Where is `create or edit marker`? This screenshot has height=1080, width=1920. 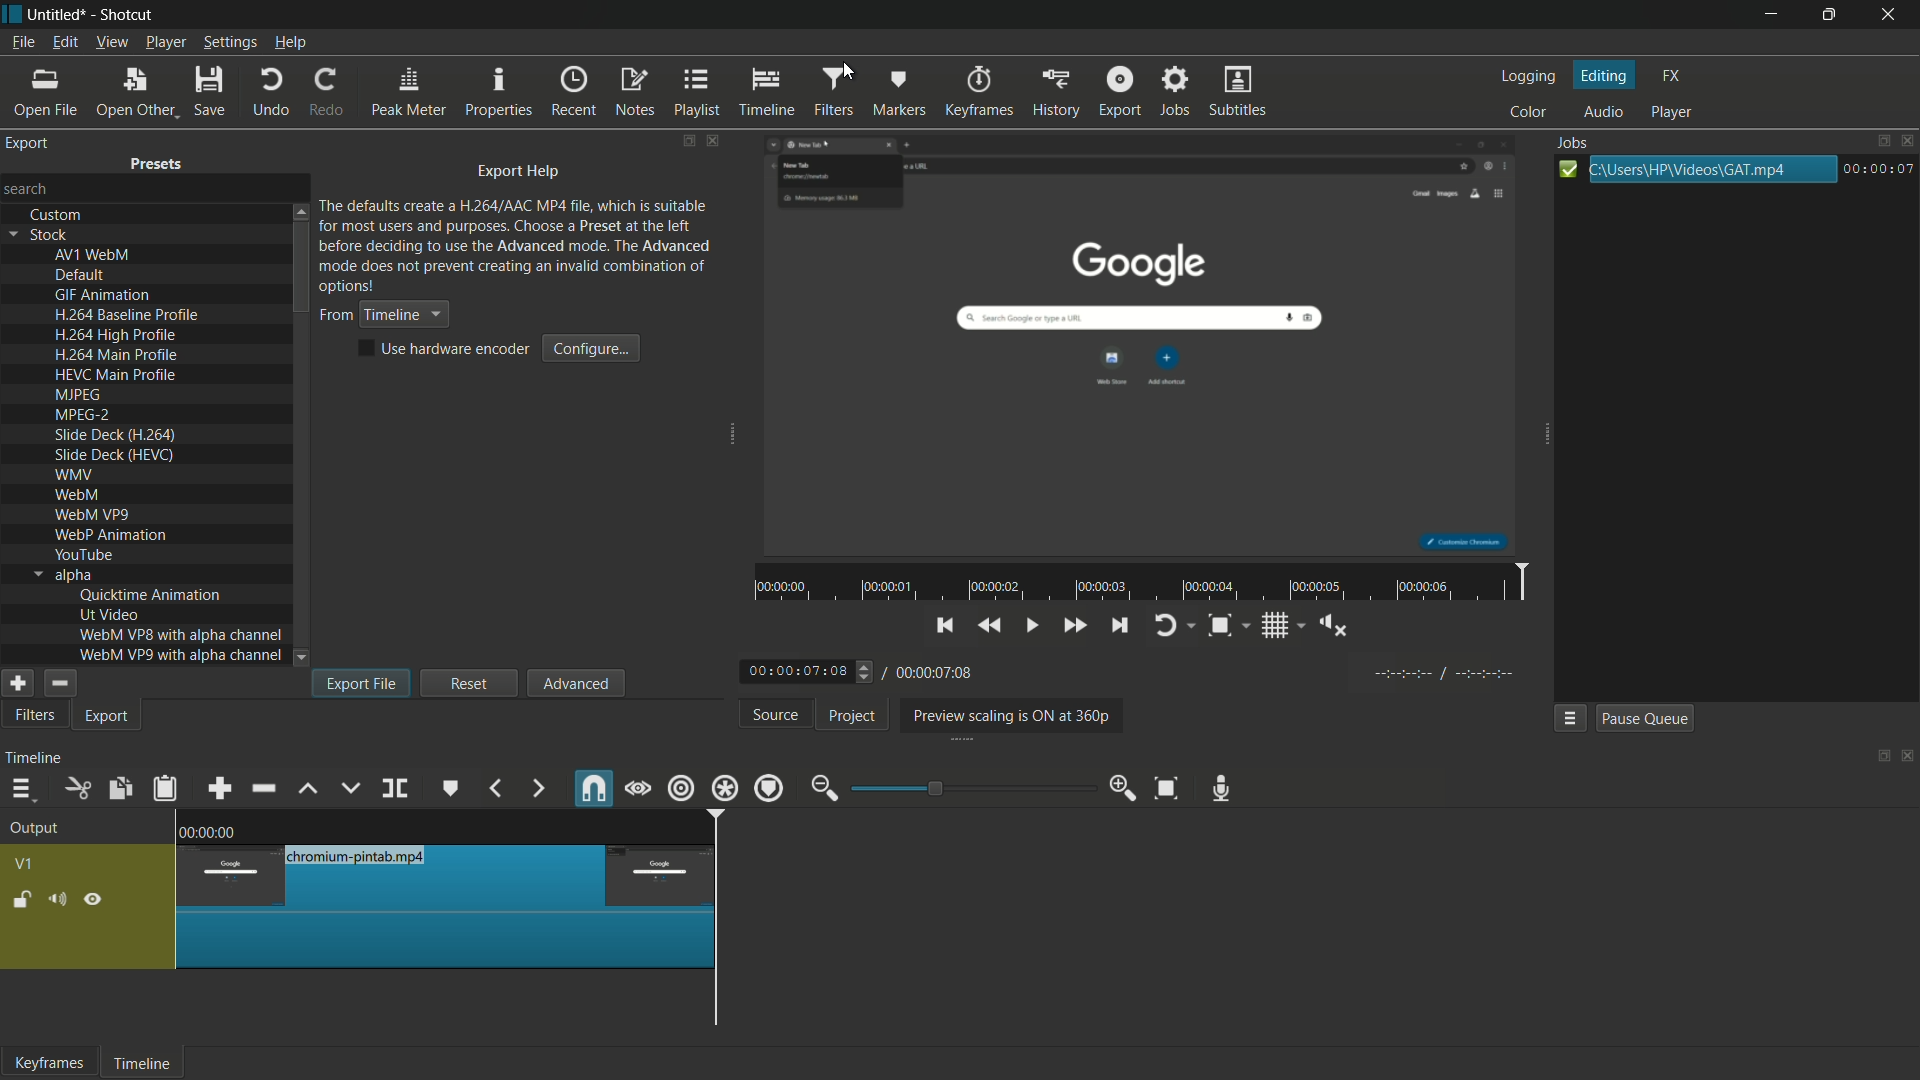 create or edit marker is located at coordinates (451, 789).